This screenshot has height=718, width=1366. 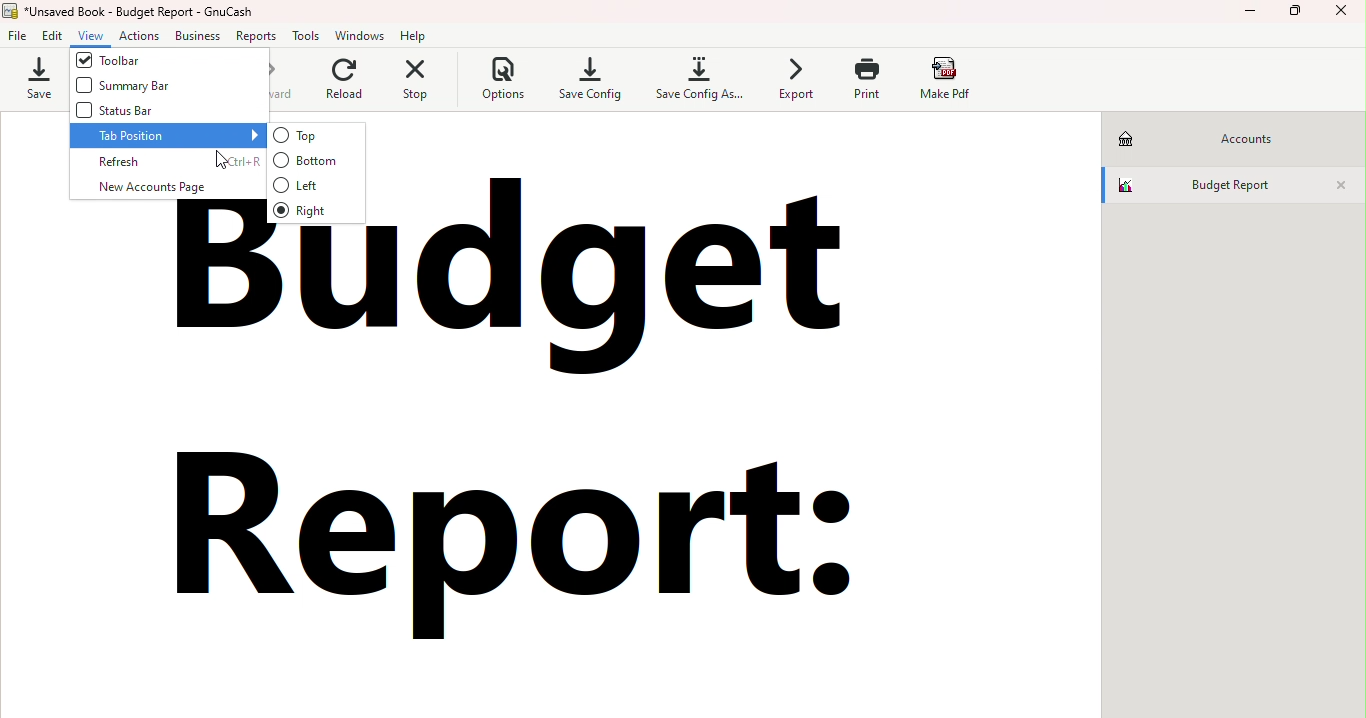 What do you see at coordinates (318, 135) in the screenshot?
I see `Top` at bounding box center [318, 135].